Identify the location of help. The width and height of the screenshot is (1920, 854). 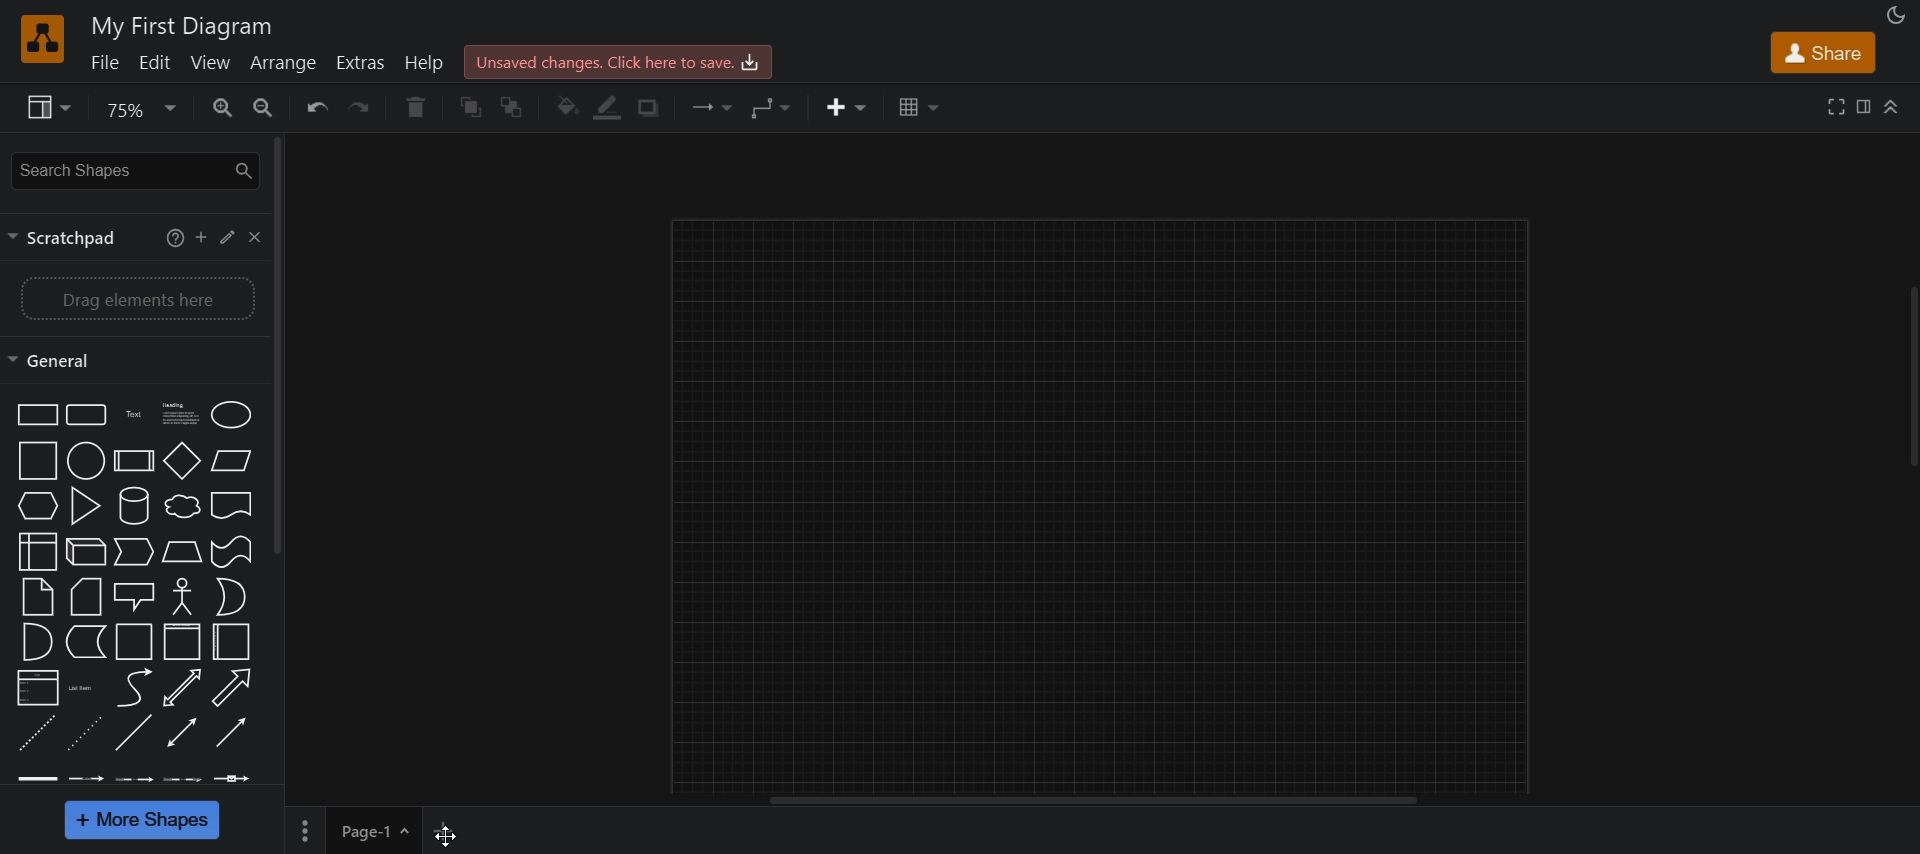
(431, 65).